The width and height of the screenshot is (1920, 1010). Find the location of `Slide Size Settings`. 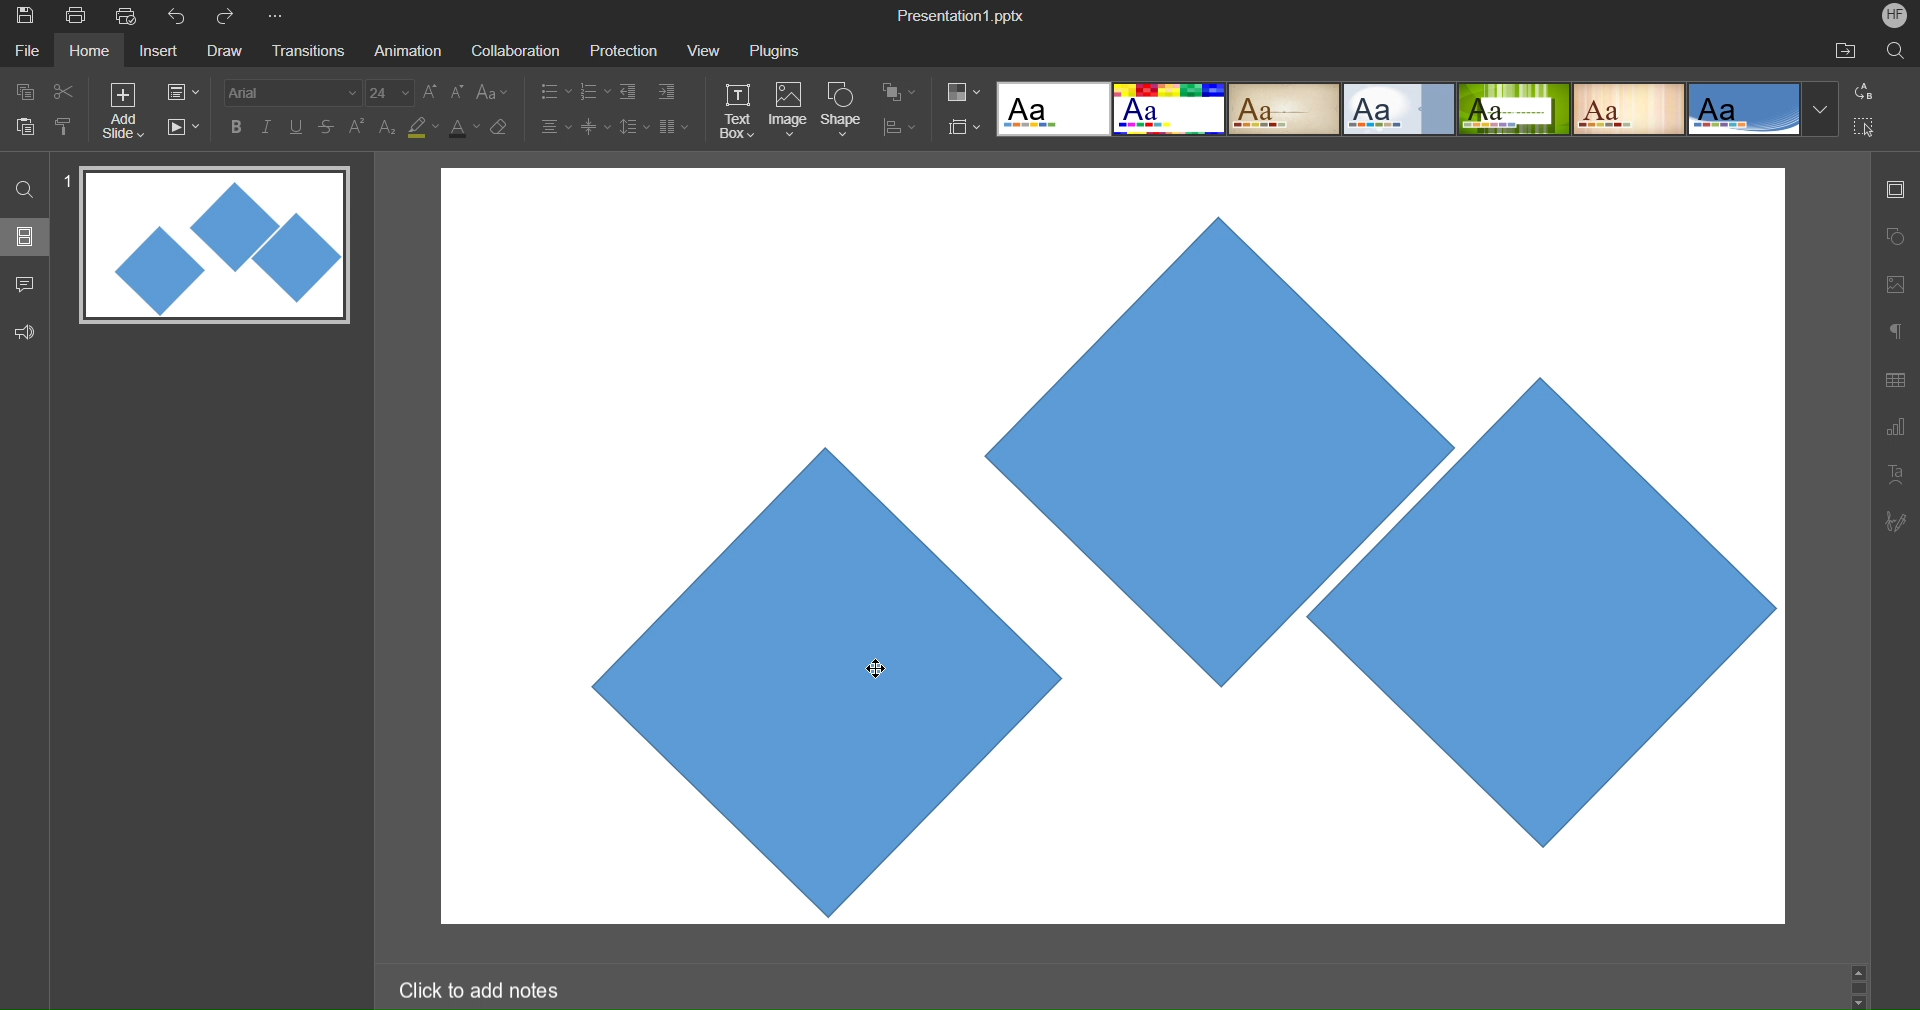

Slide Size Settings is located at coordinates (965, 126).